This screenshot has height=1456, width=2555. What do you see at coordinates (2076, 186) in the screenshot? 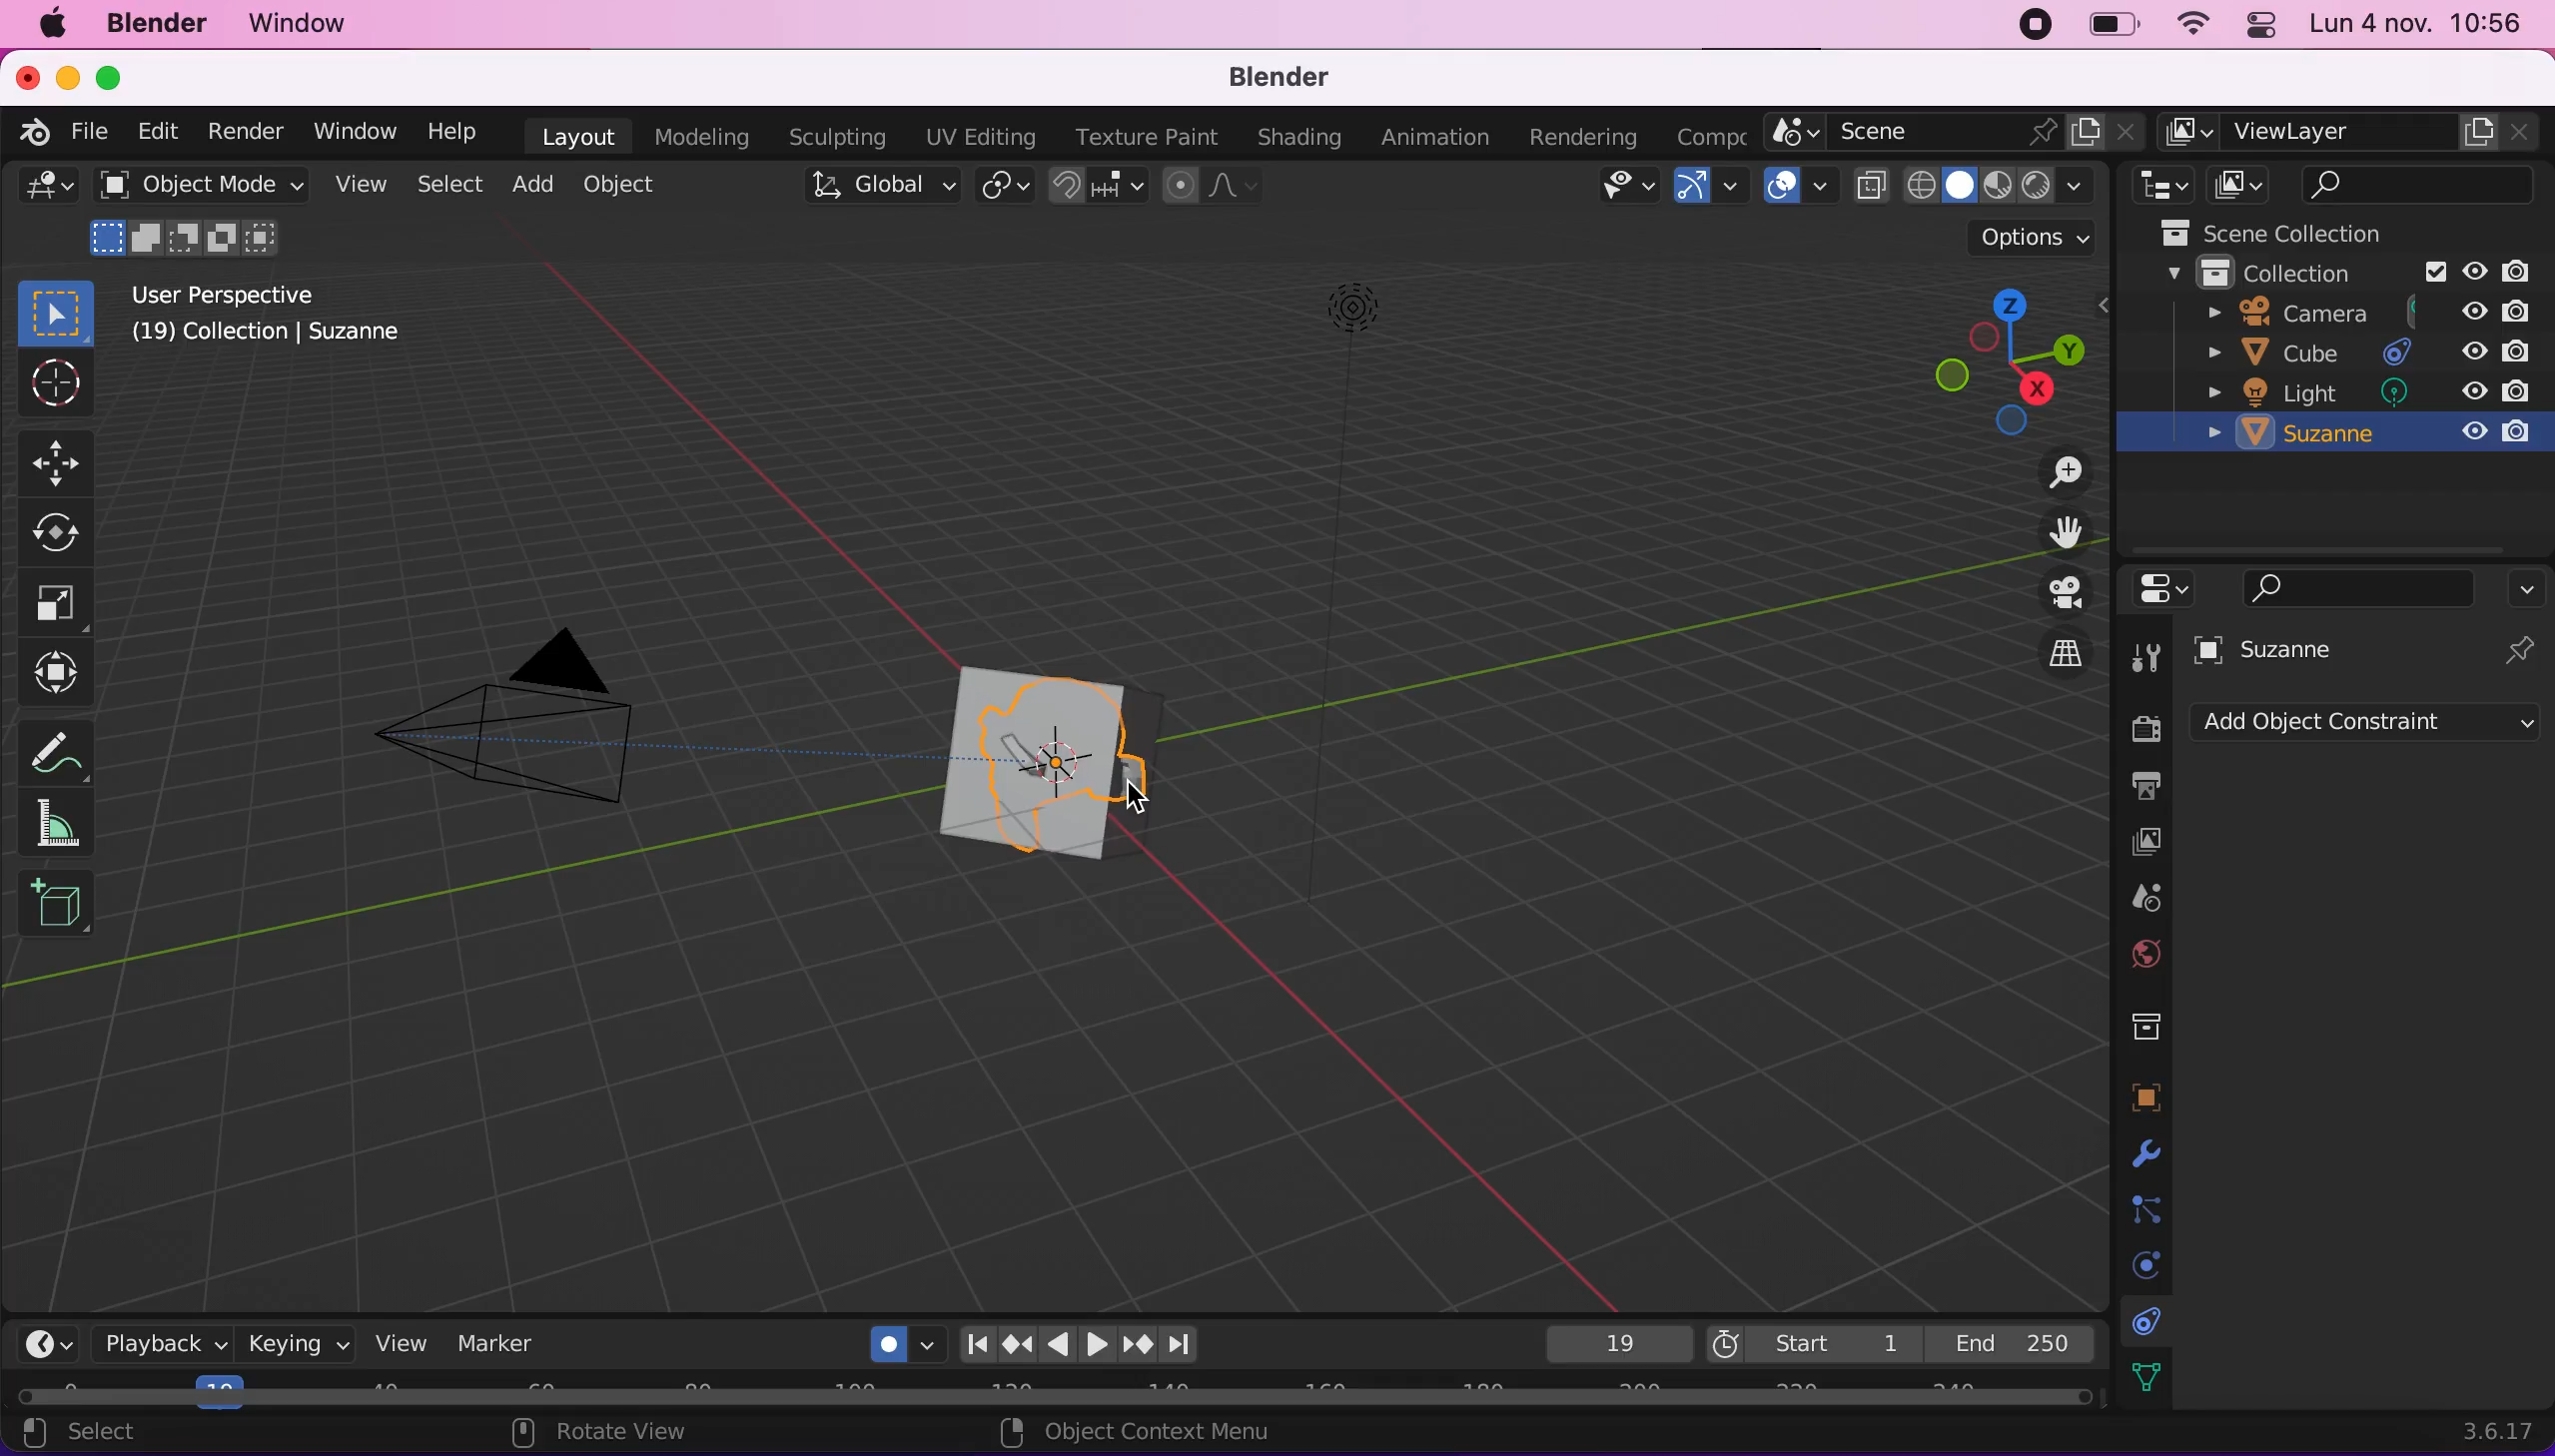
I see `shading` at bounding box center [2076, 186].